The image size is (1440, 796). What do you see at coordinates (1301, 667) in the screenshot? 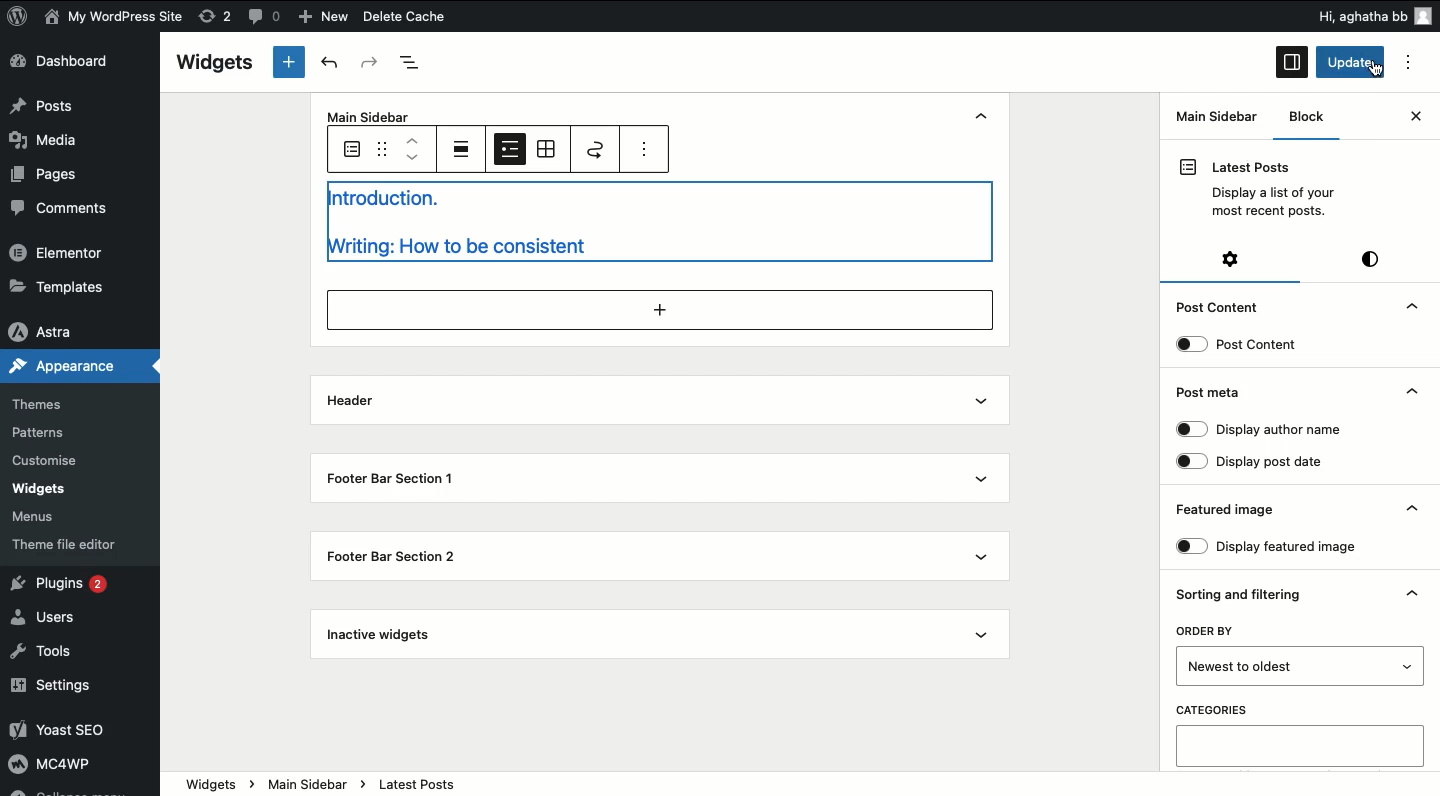
I see `Order by newest to older` at bounding box center [1301, 667].